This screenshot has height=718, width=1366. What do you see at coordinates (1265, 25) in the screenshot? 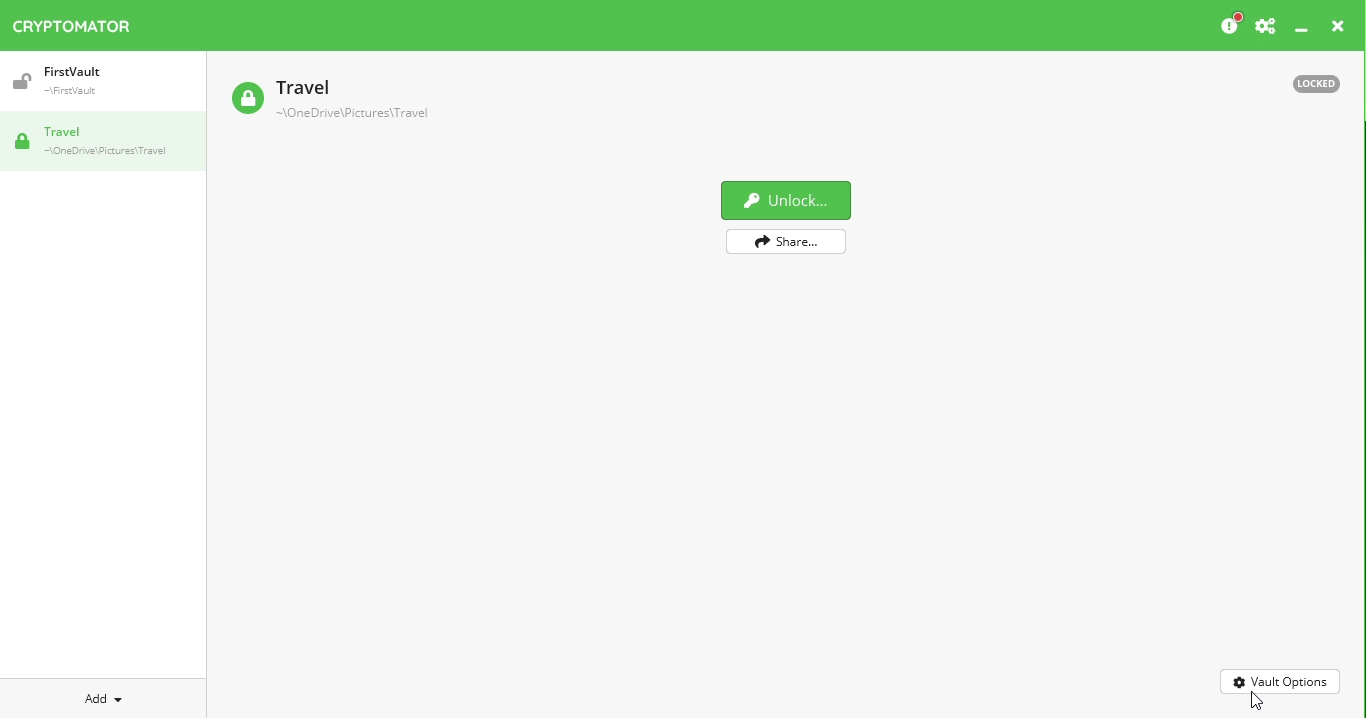
I see `Settings` at bounding box center [1265, 25].